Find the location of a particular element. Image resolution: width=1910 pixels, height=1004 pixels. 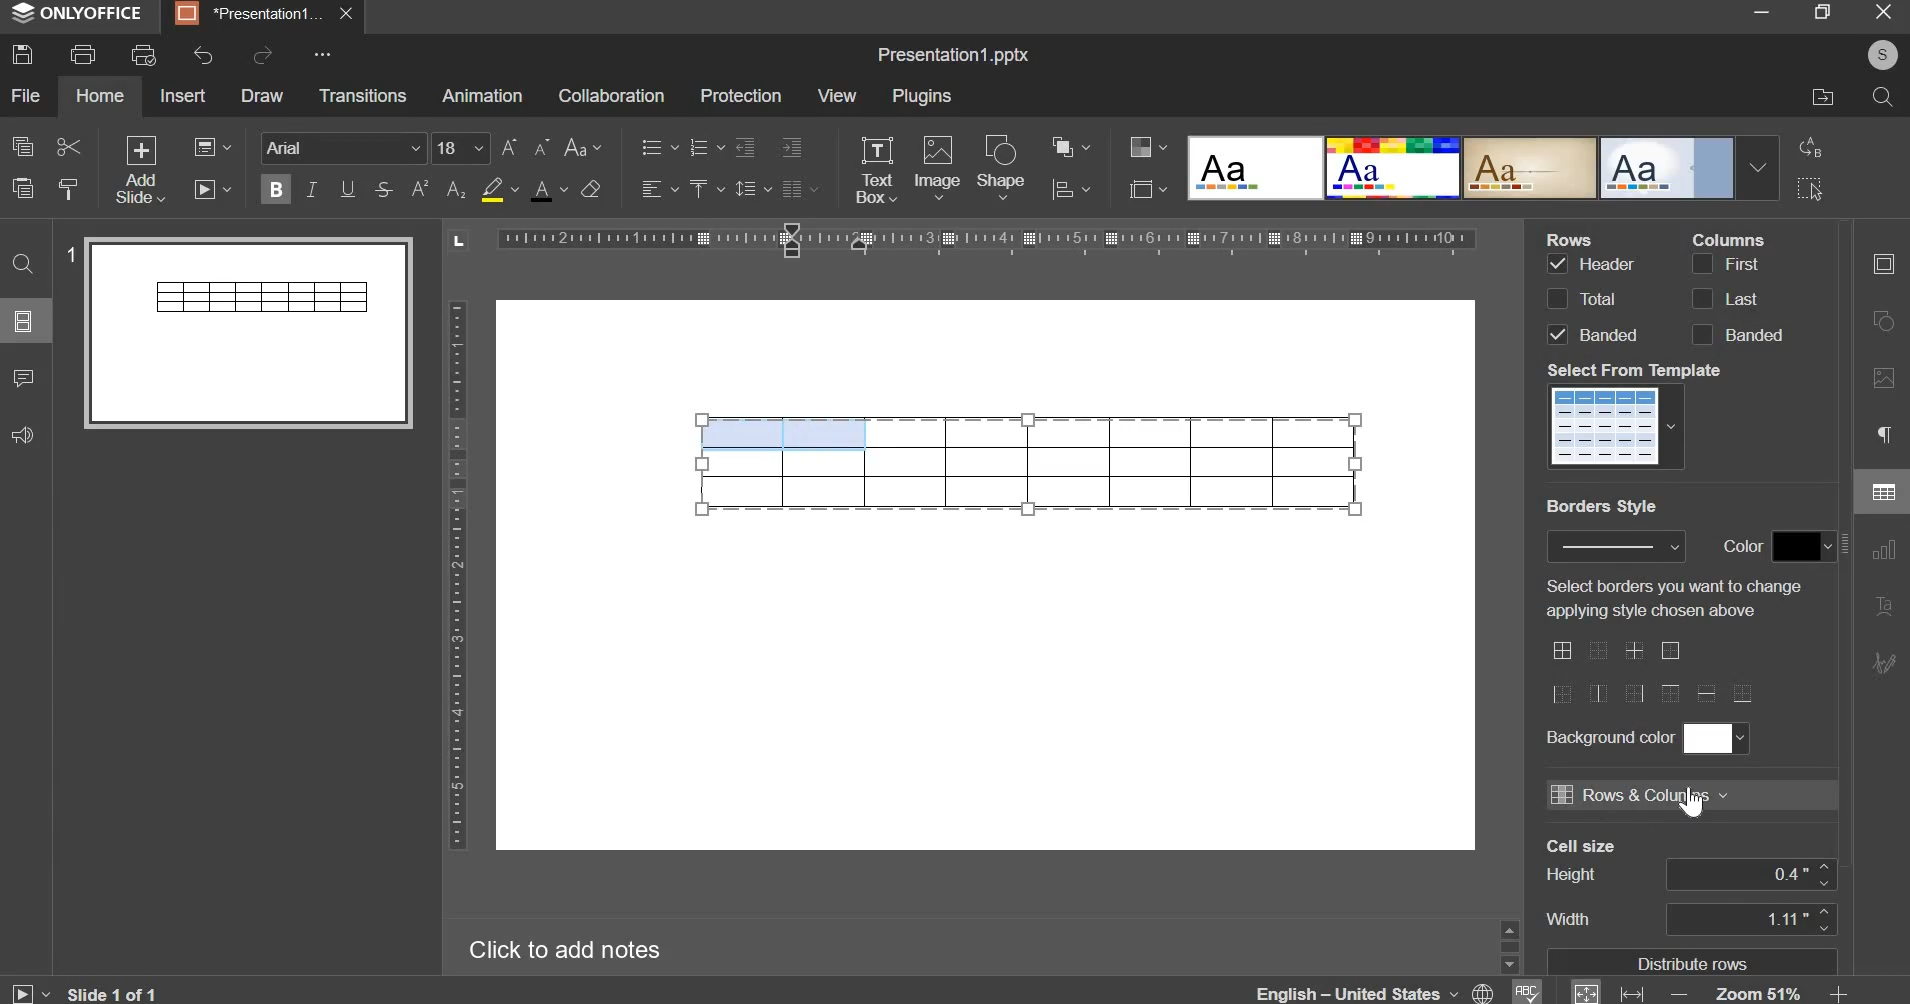

copy is located at coordinates (23, 145).